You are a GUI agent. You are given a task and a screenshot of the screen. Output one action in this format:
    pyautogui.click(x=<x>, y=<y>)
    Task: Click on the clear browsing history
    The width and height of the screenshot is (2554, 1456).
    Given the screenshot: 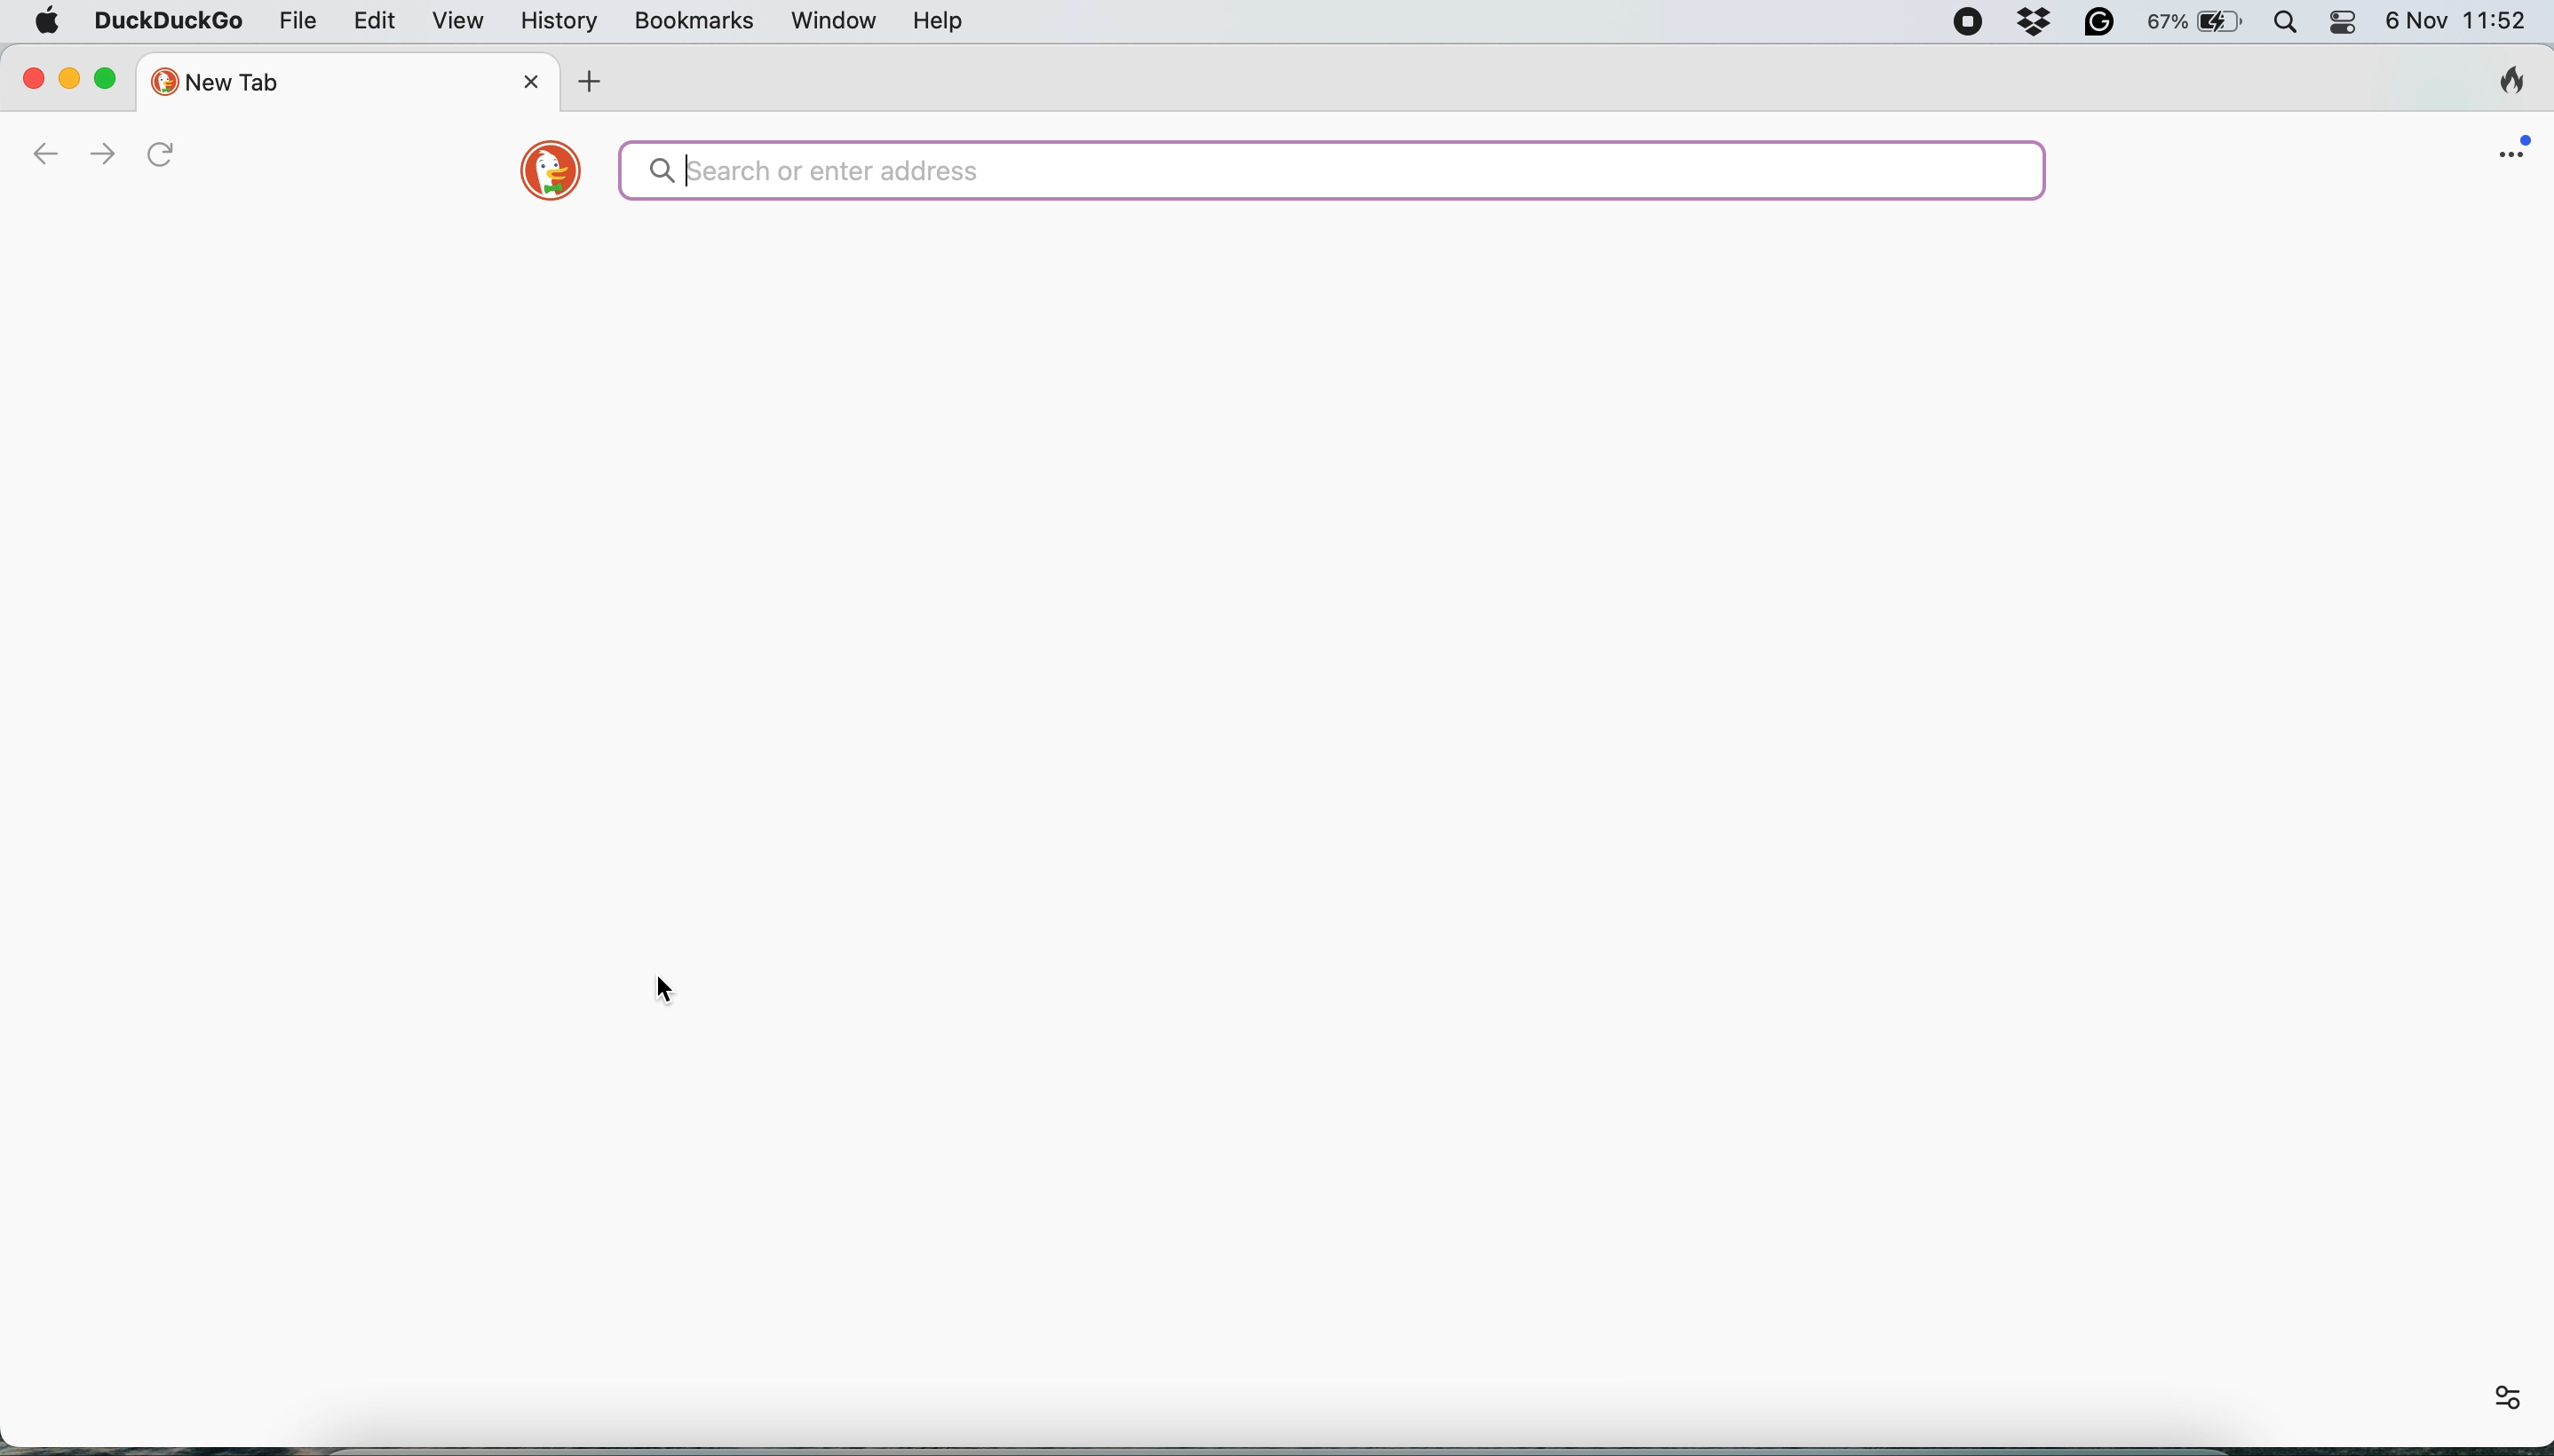 What is the action you would take?
    pyautogui.click(x=2499, y=80)
    